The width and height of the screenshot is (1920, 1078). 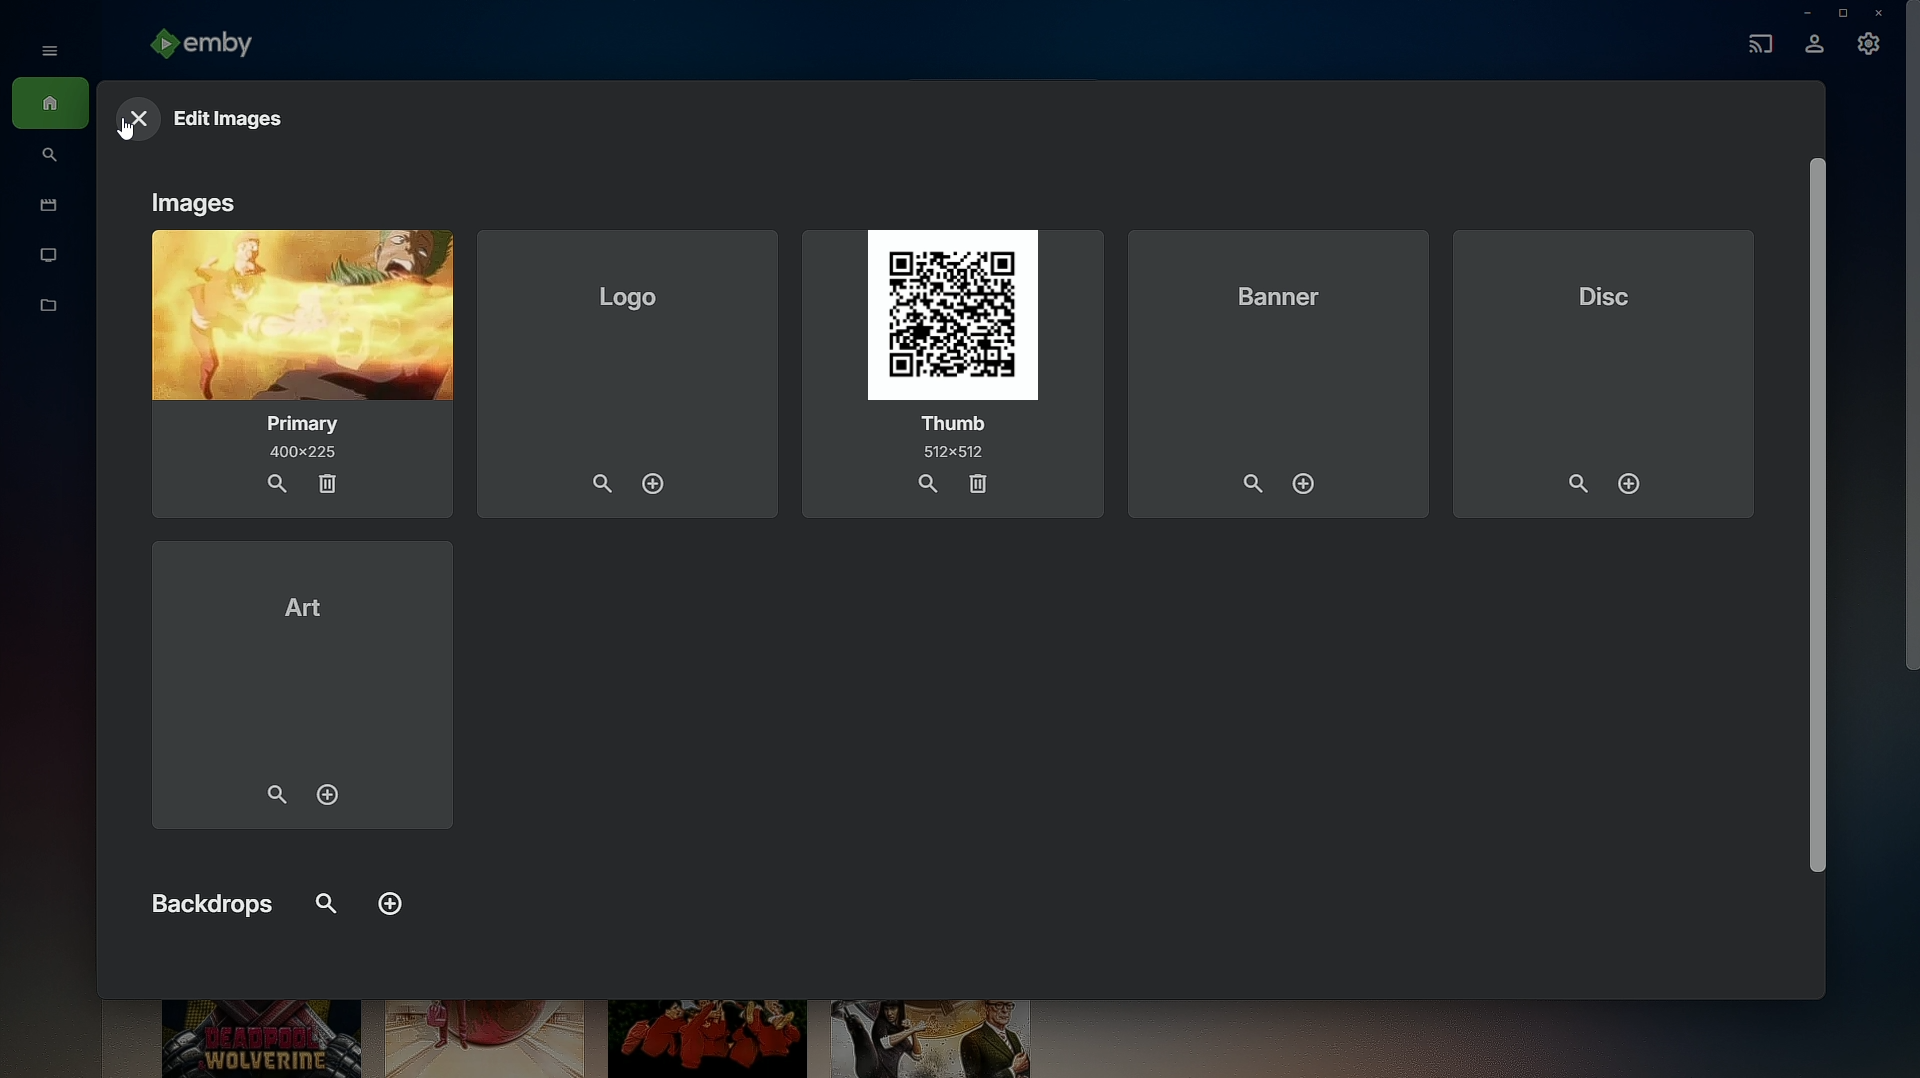 I want to click on Edit Images, so click(x=231, y=120).